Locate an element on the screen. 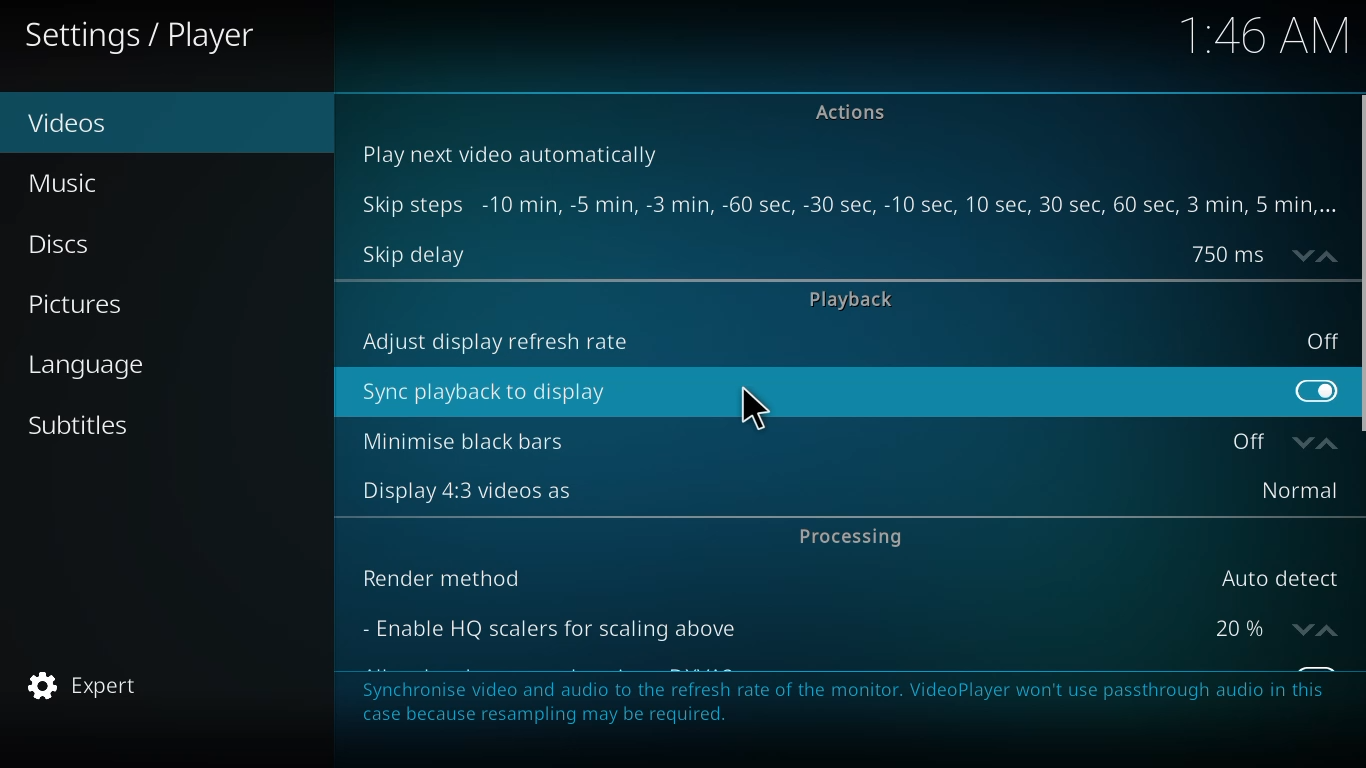  display 4:3 videos as is located at coordinates (470, 488).